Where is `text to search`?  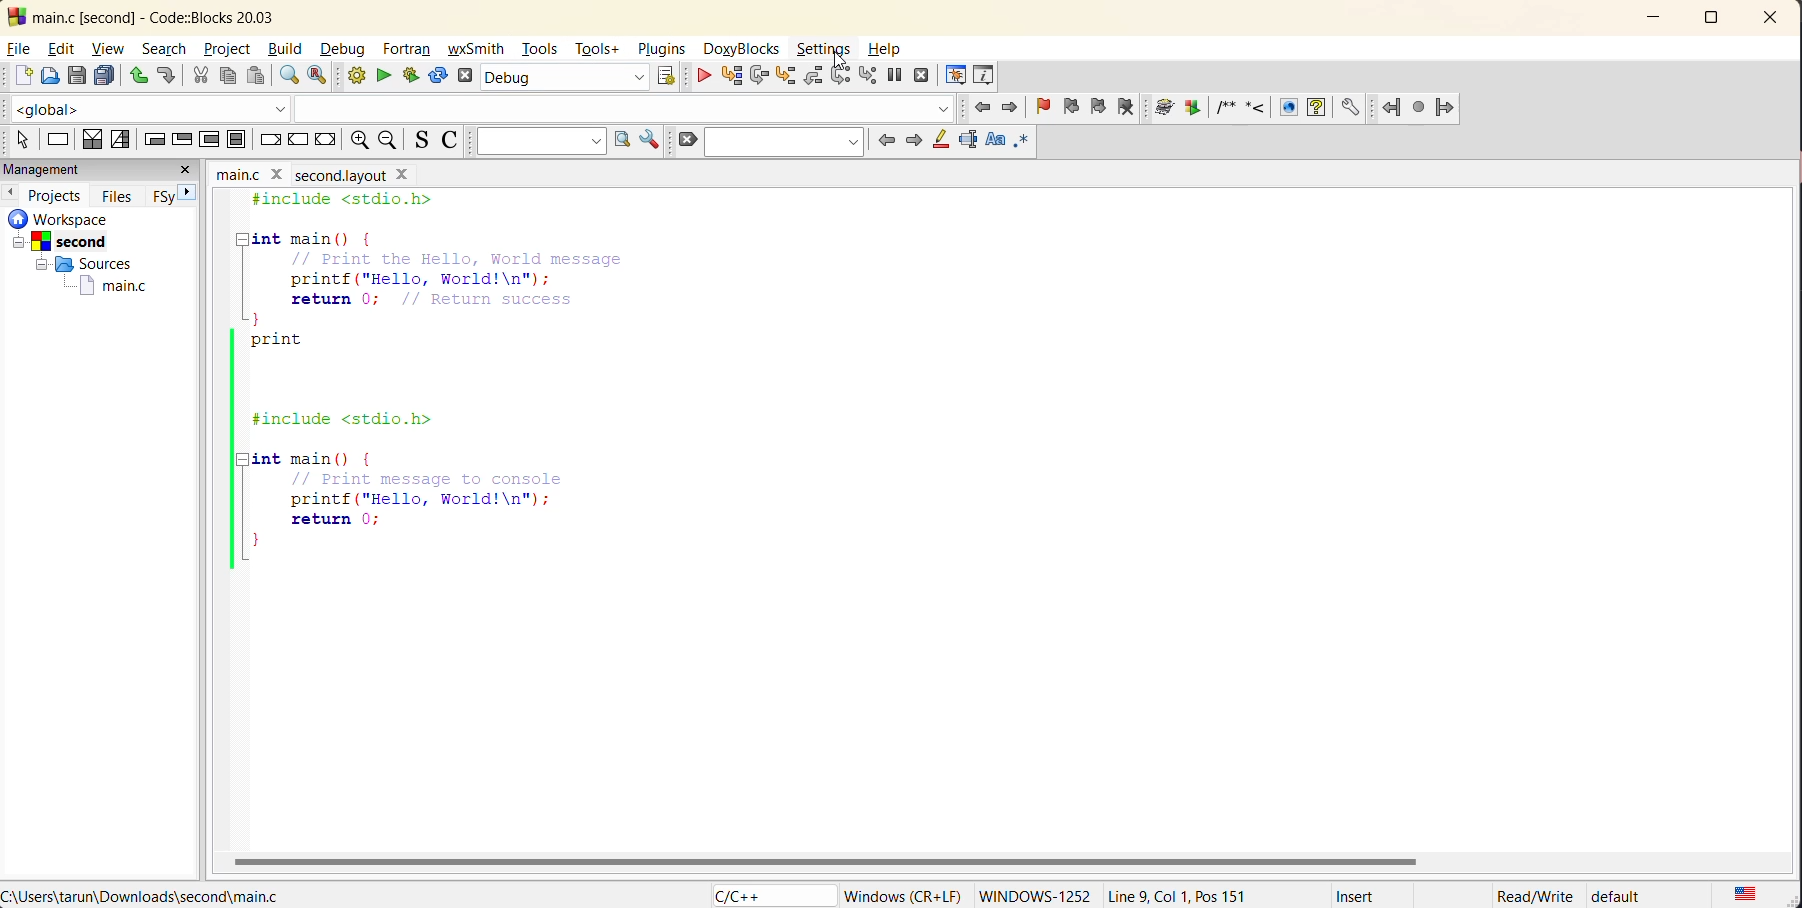 text to search is located at coordinates (539, 146).